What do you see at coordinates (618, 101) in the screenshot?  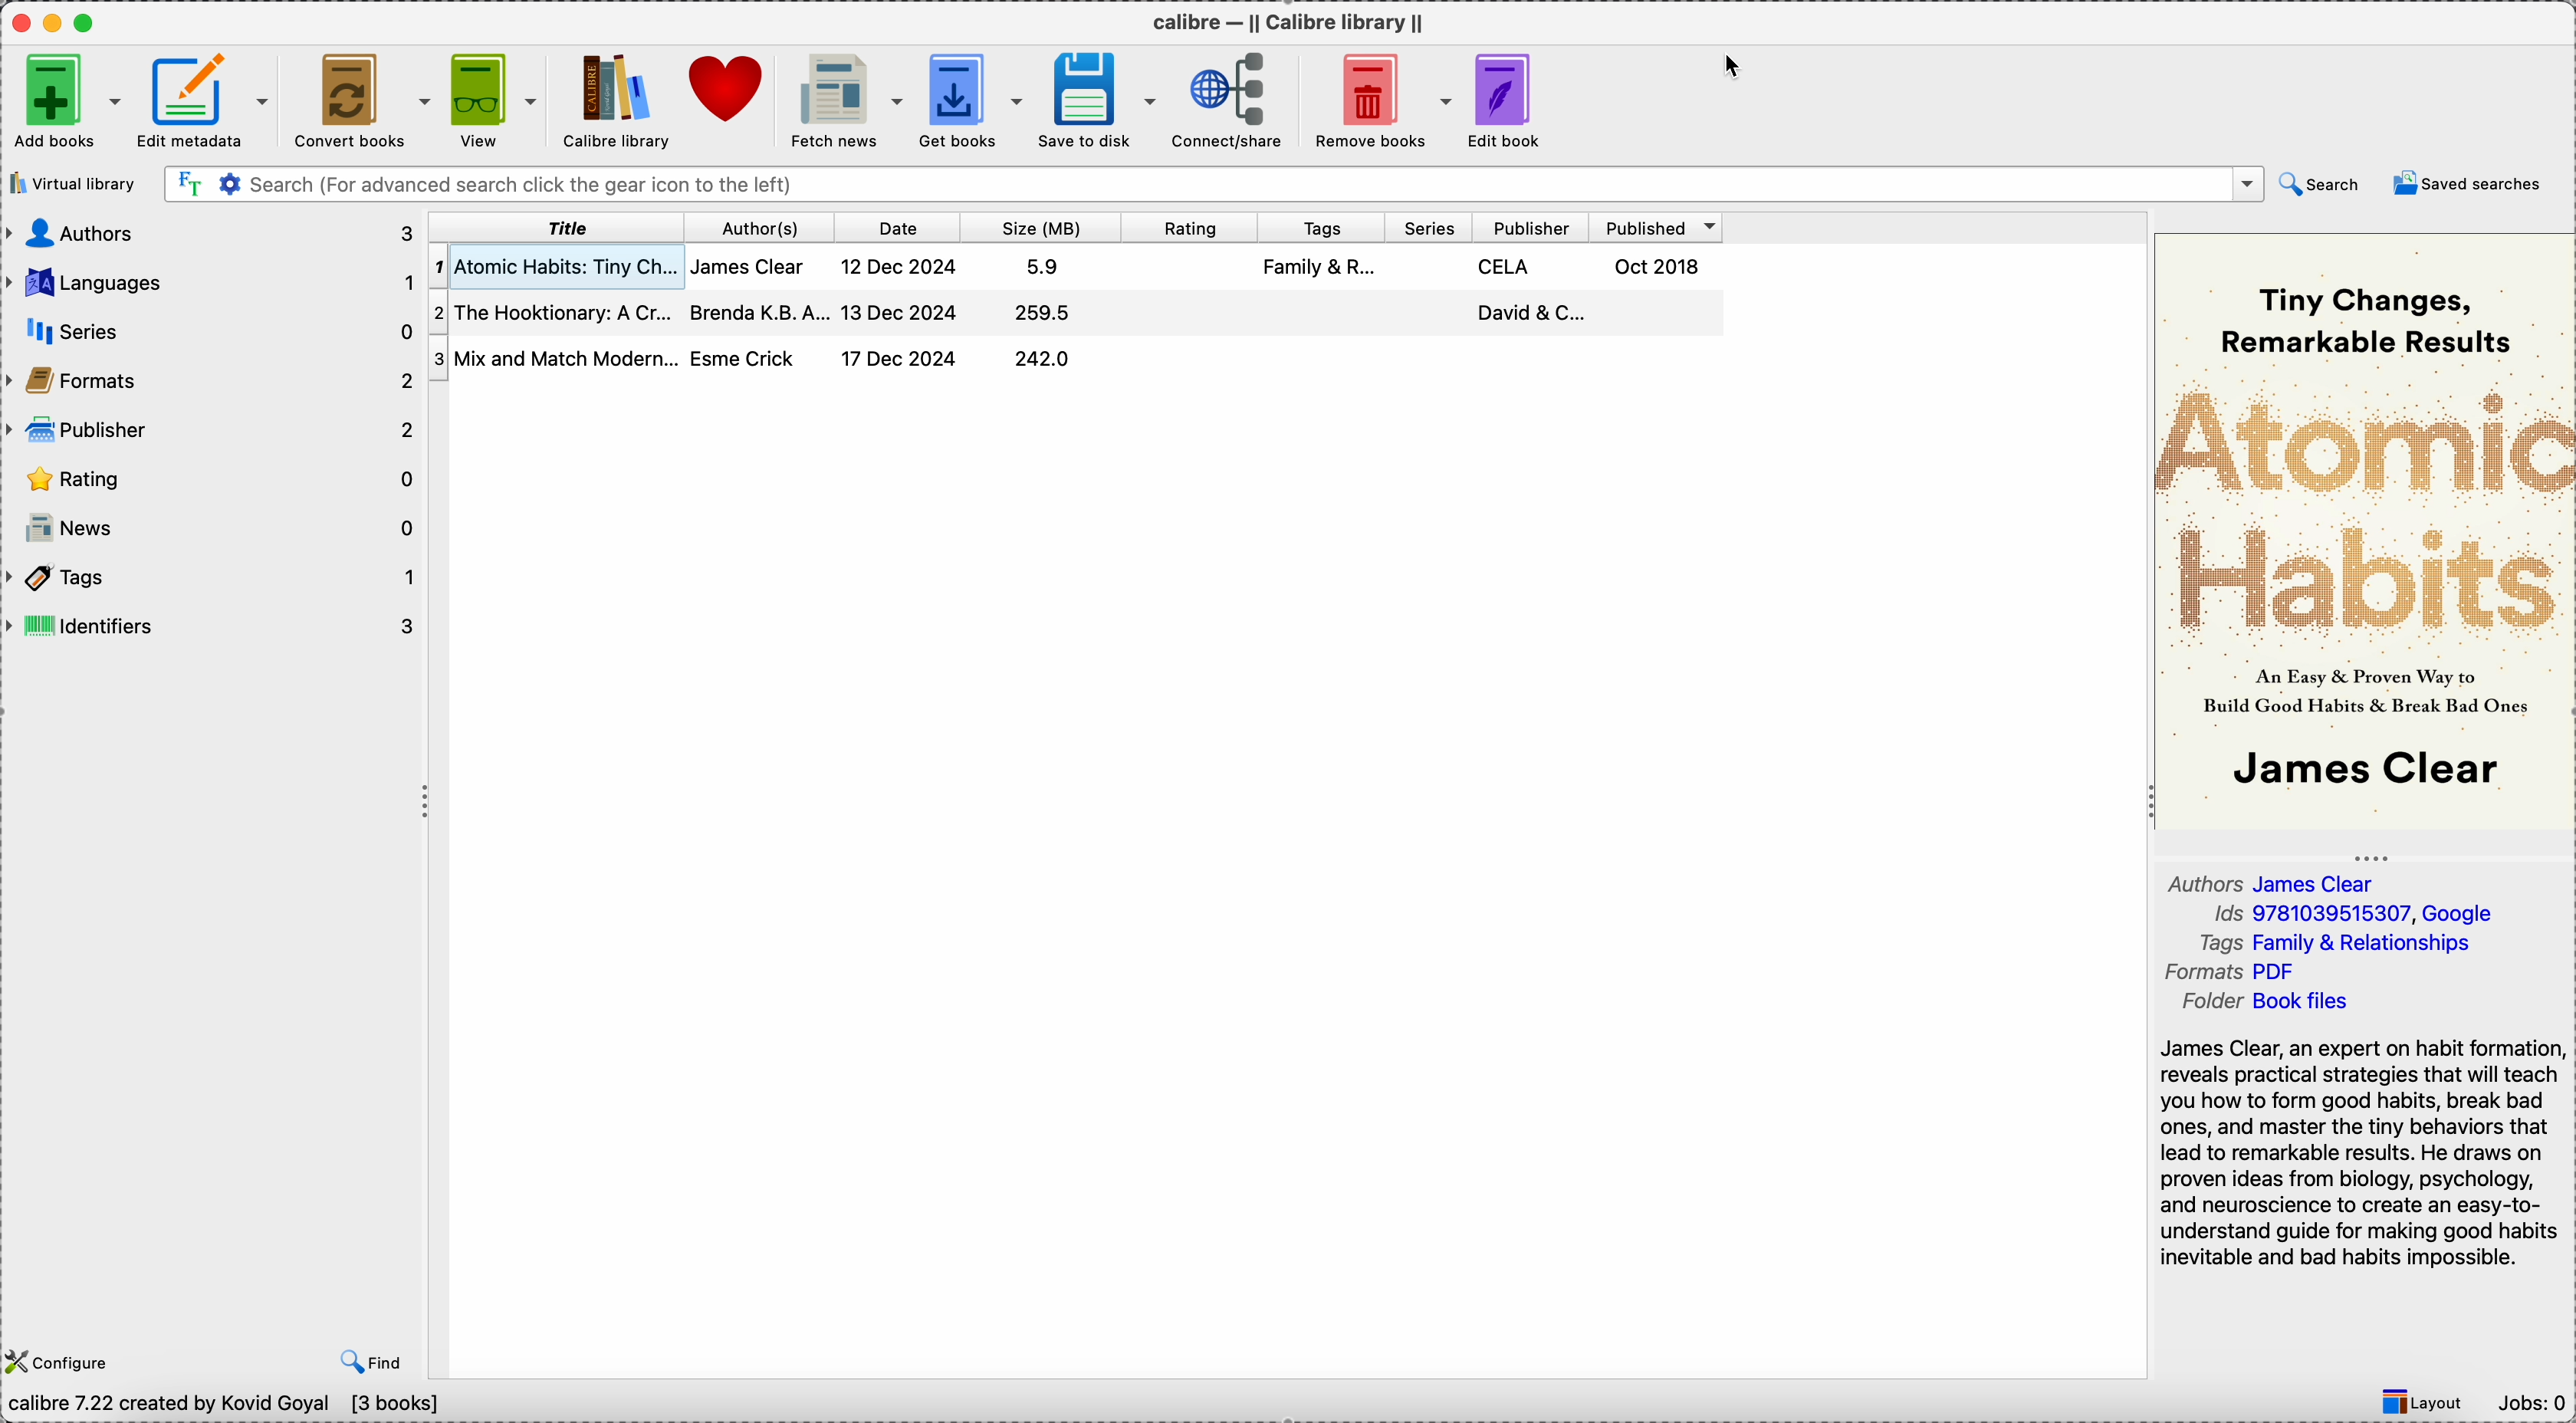 I see `Calibre` at bounding box center [618, 101].